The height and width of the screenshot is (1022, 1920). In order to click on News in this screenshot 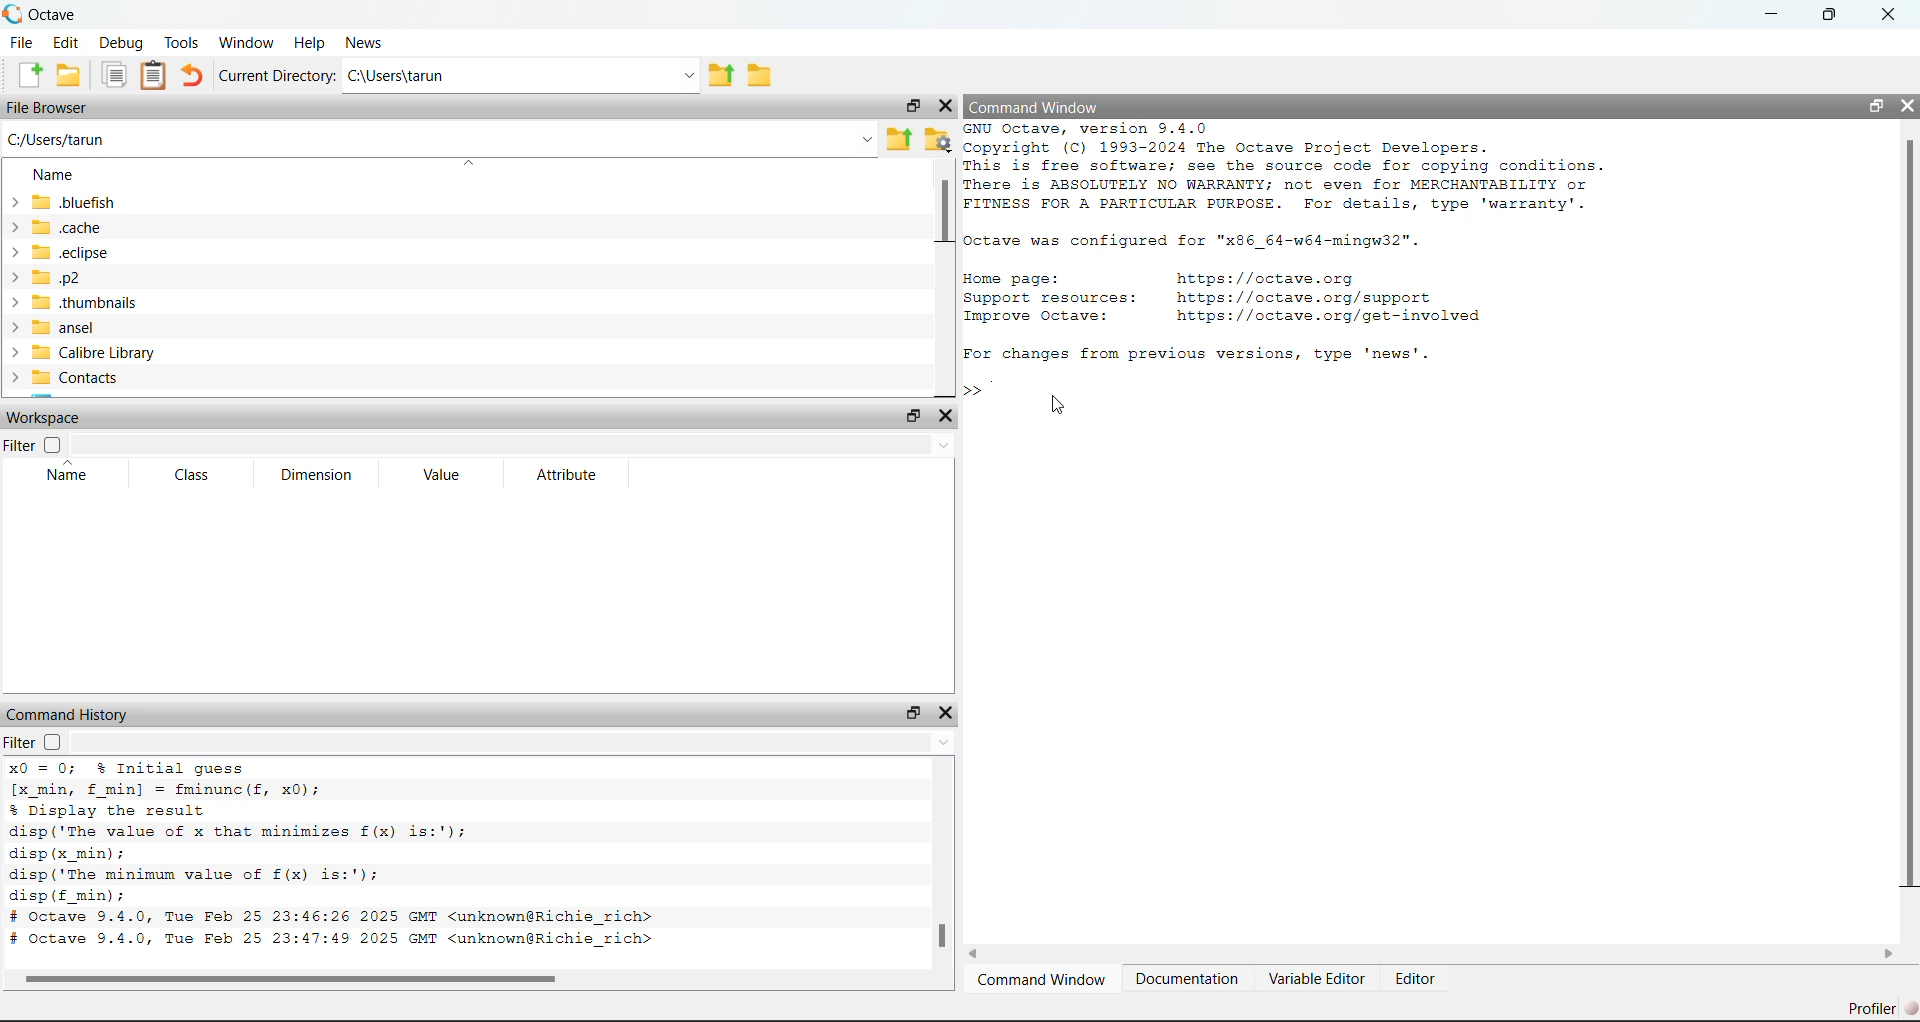, I will do `click(366, 42)`.